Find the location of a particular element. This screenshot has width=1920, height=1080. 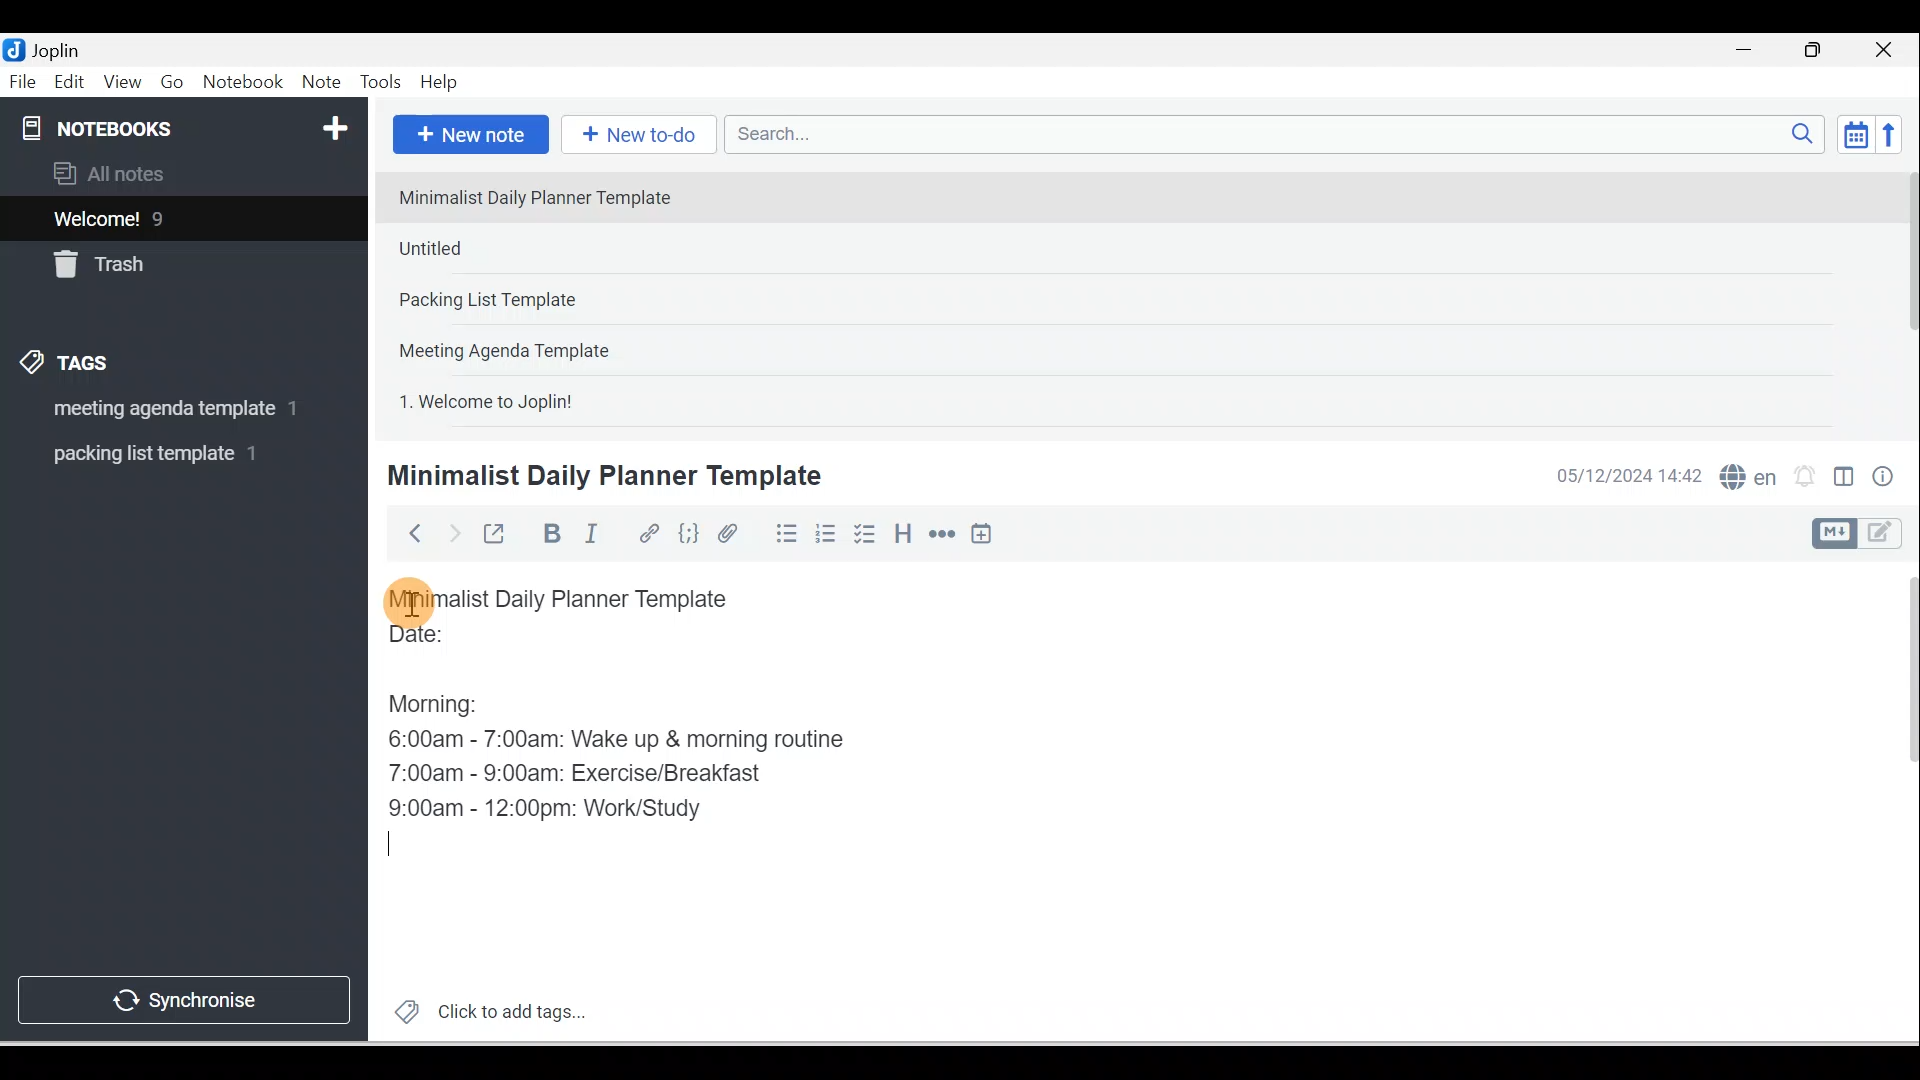

Set alarm is located at coordinates (1802, 477).